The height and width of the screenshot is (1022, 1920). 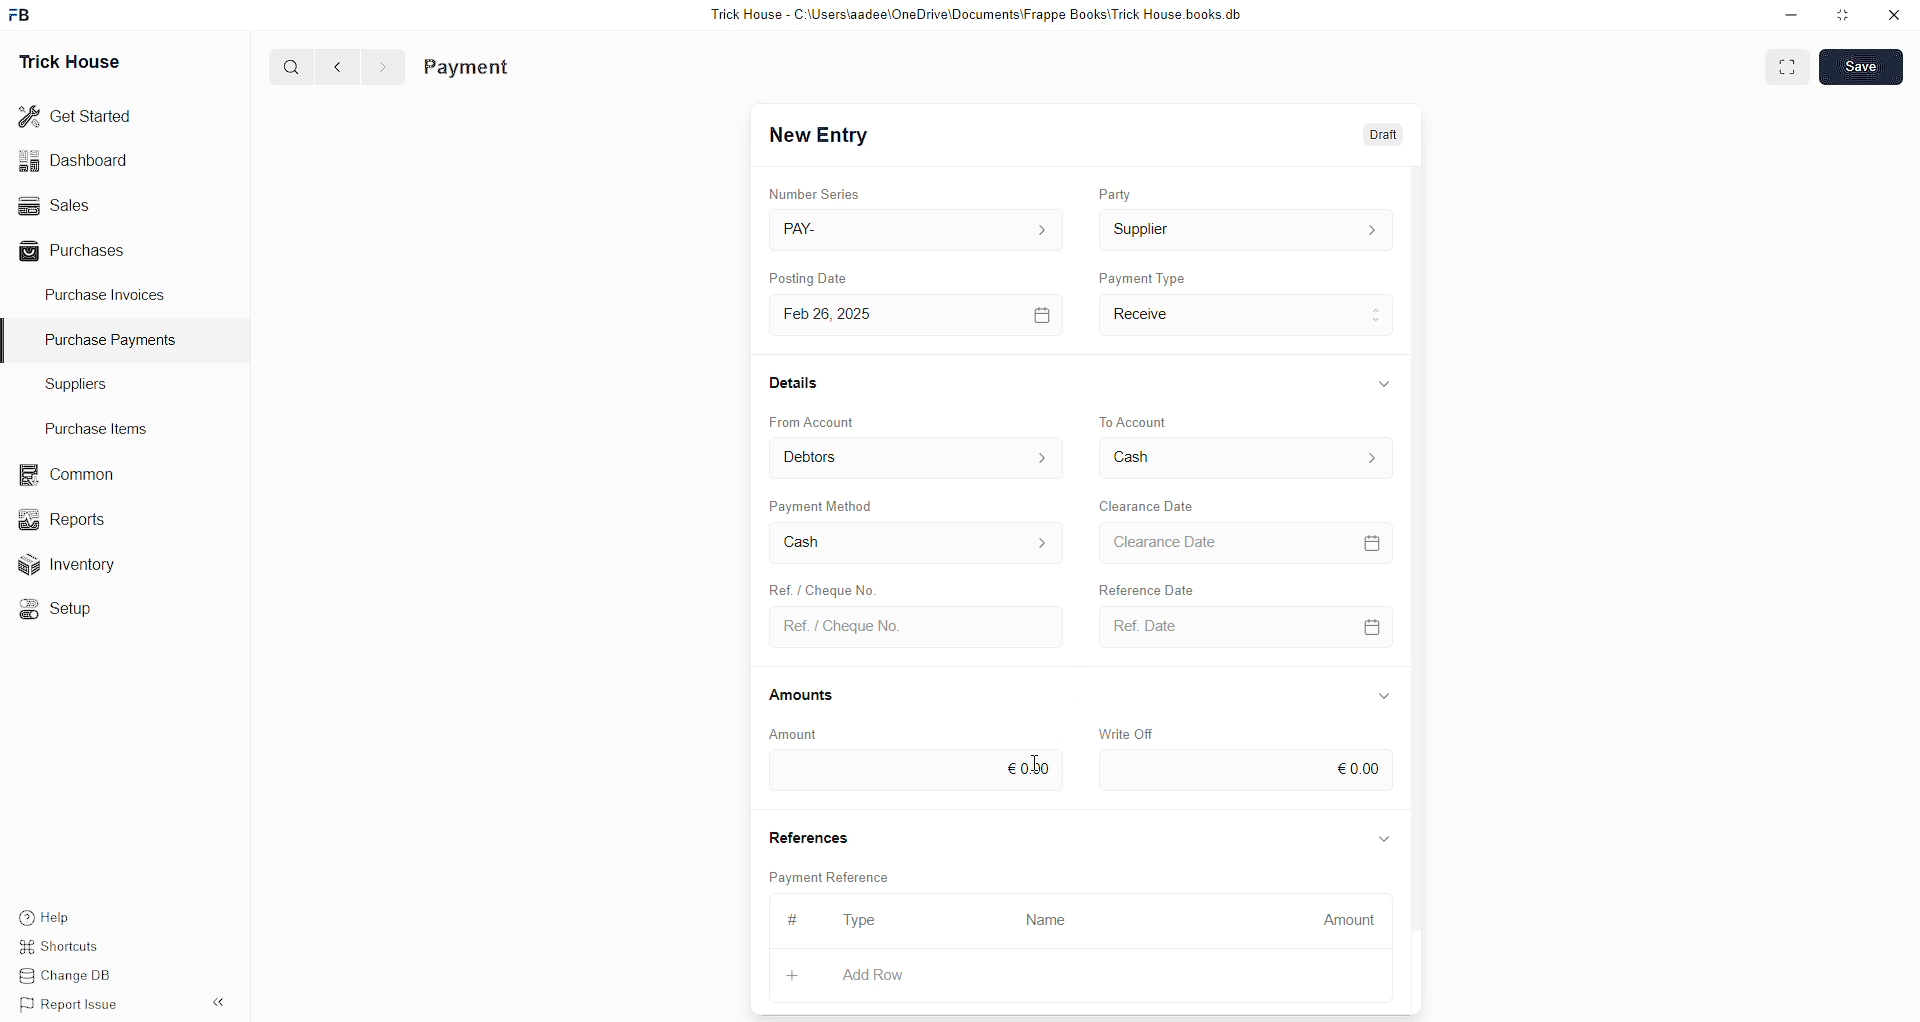 What do you see at coordinates (914, 772) in the screenshot?
I see `€0.00` at bounding box center [914, 772].